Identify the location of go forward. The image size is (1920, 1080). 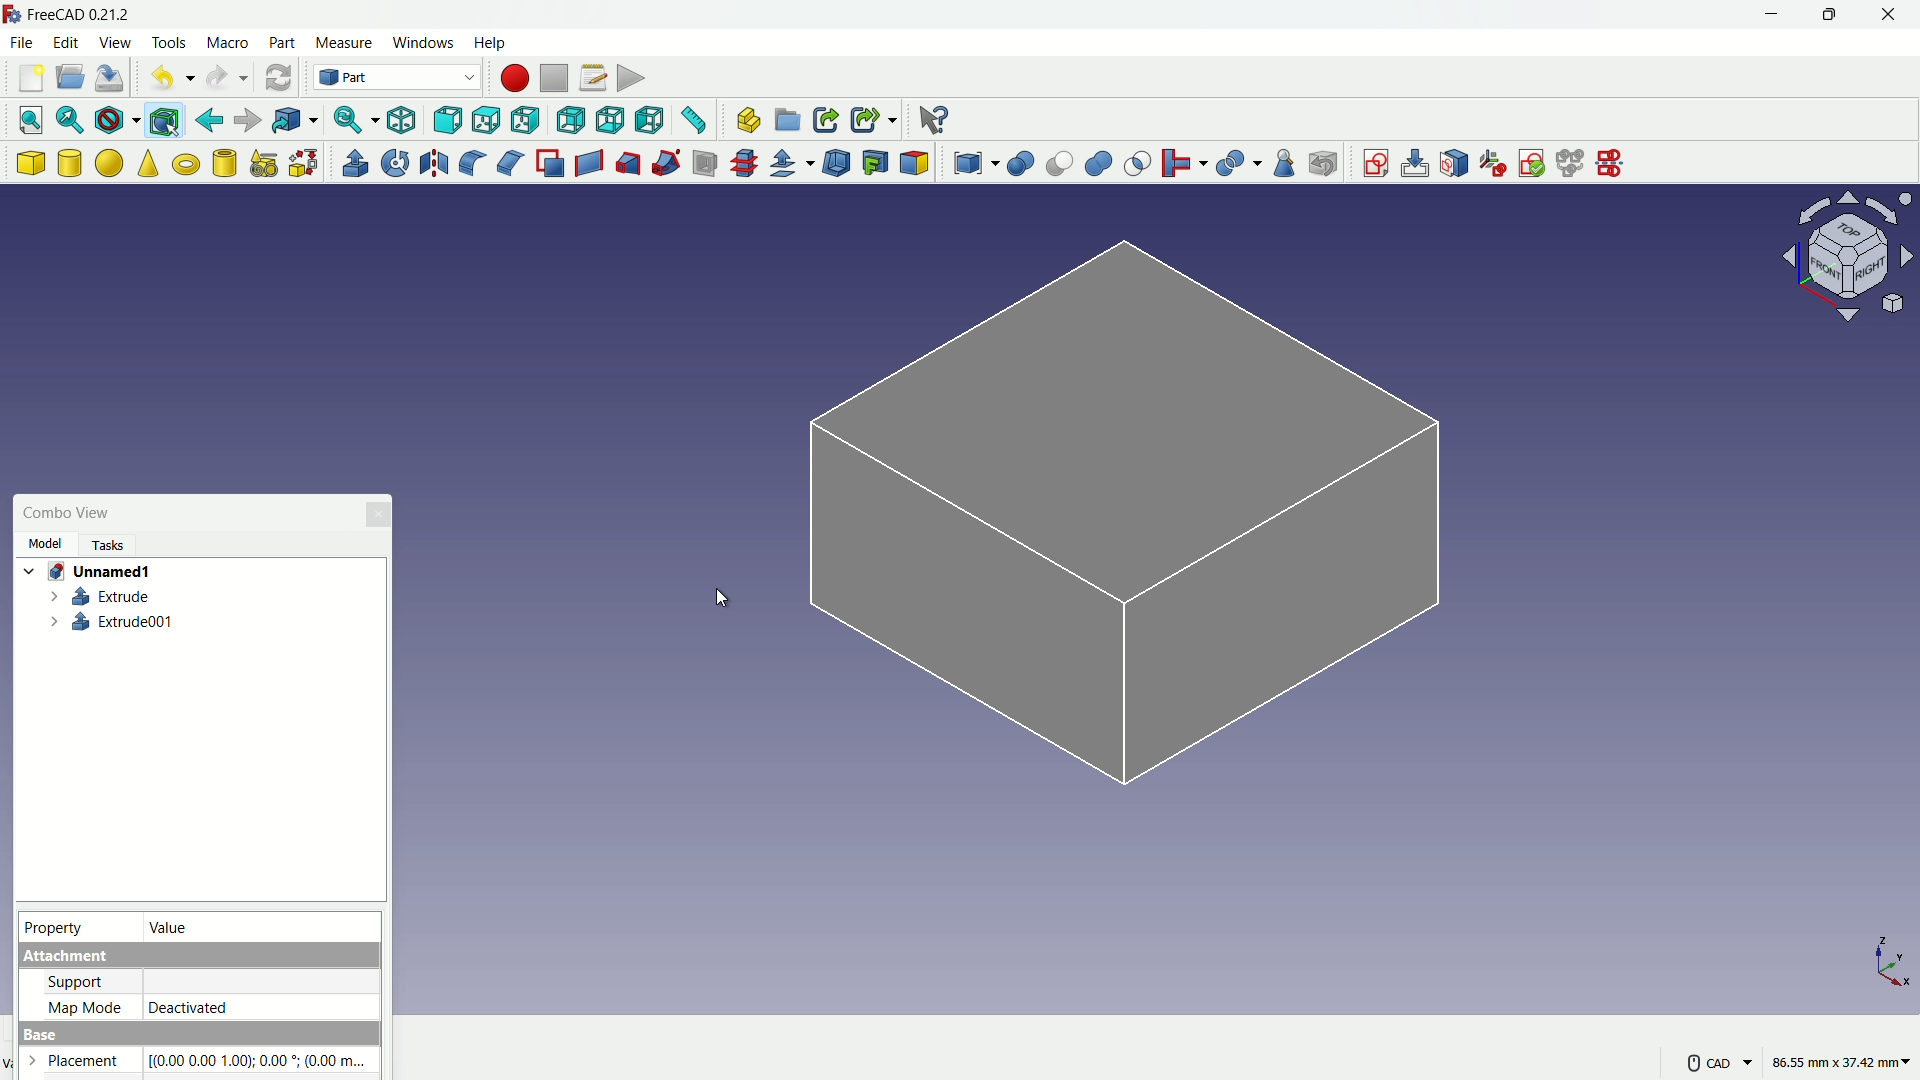
(248, 120).